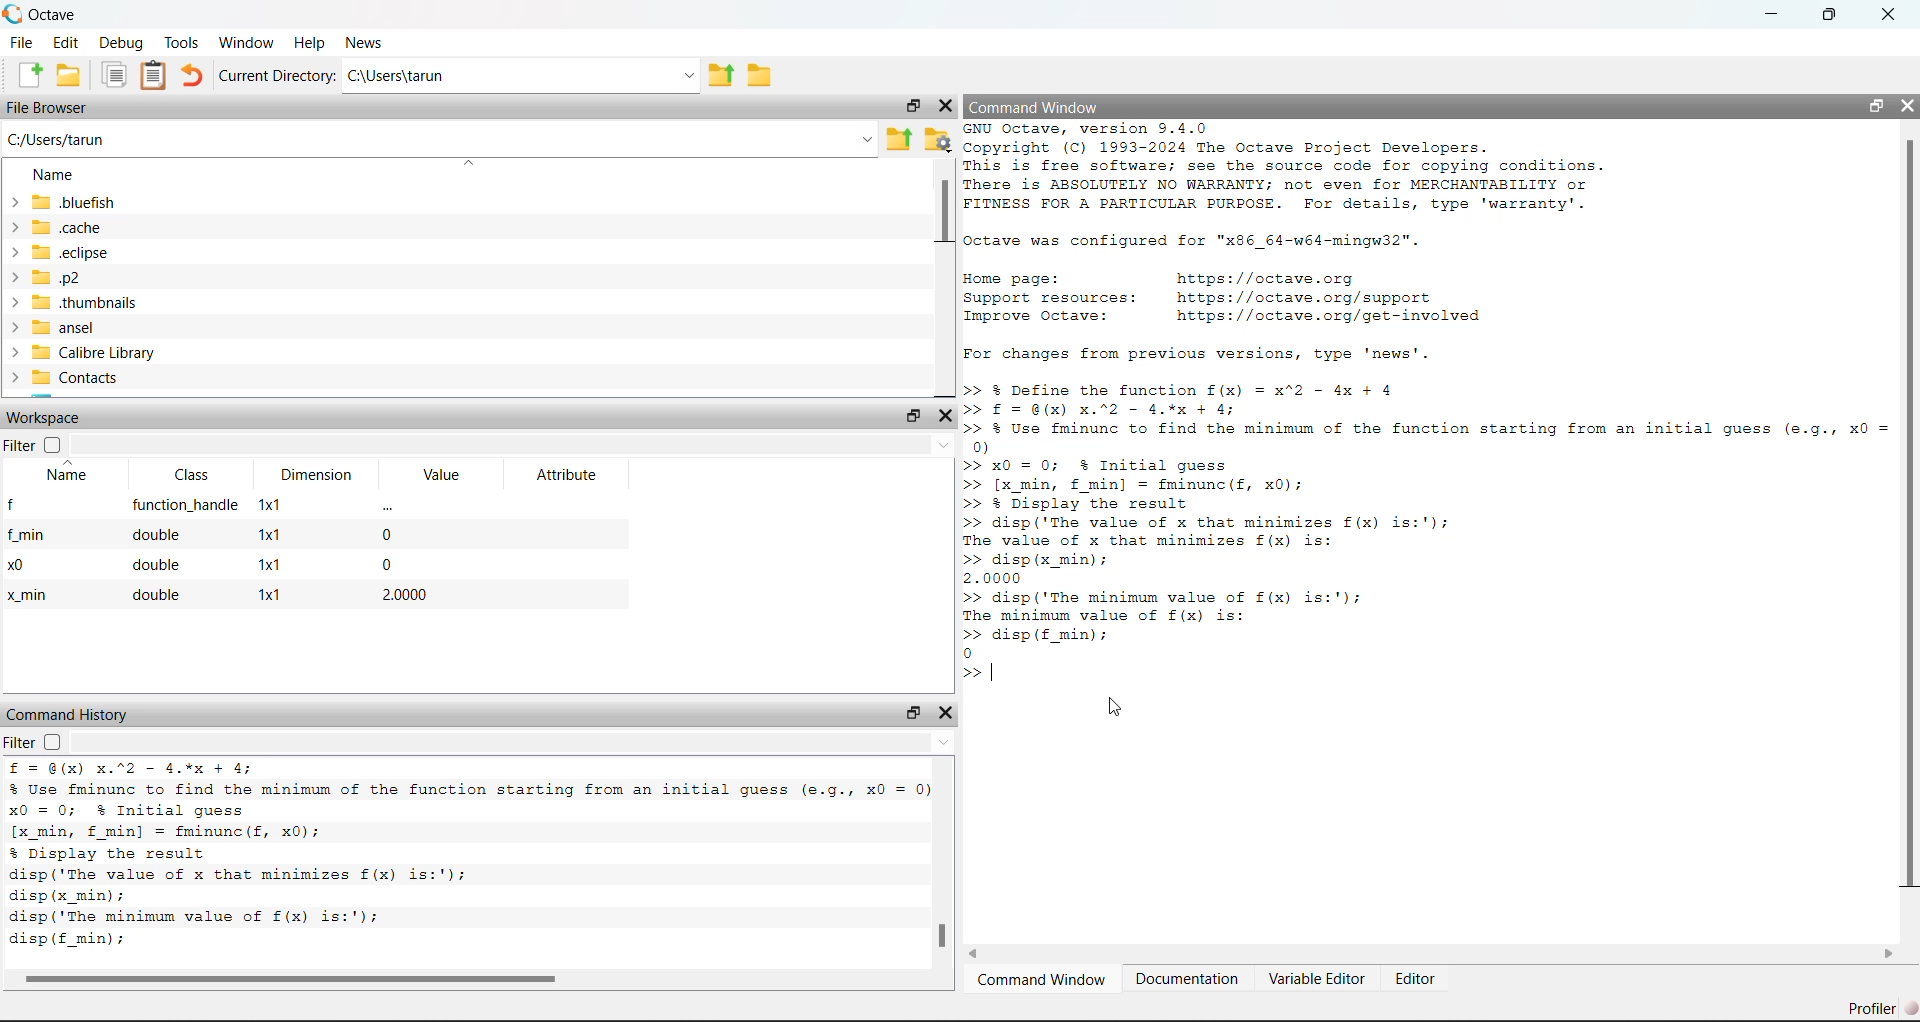 This screenshot has height=1022, width=1920. I want to click on Close, so click(948, 104).